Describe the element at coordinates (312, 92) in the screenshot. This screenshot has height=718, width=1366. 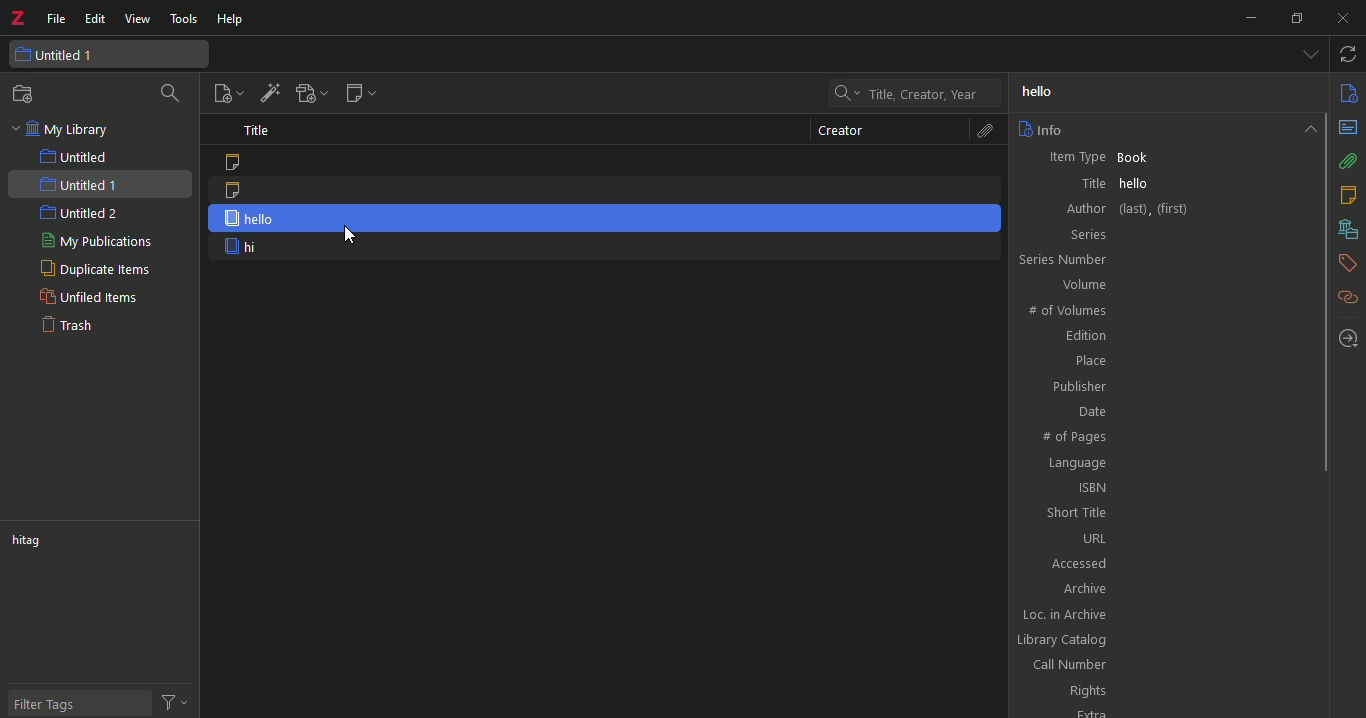
I see `add attach` at that location.